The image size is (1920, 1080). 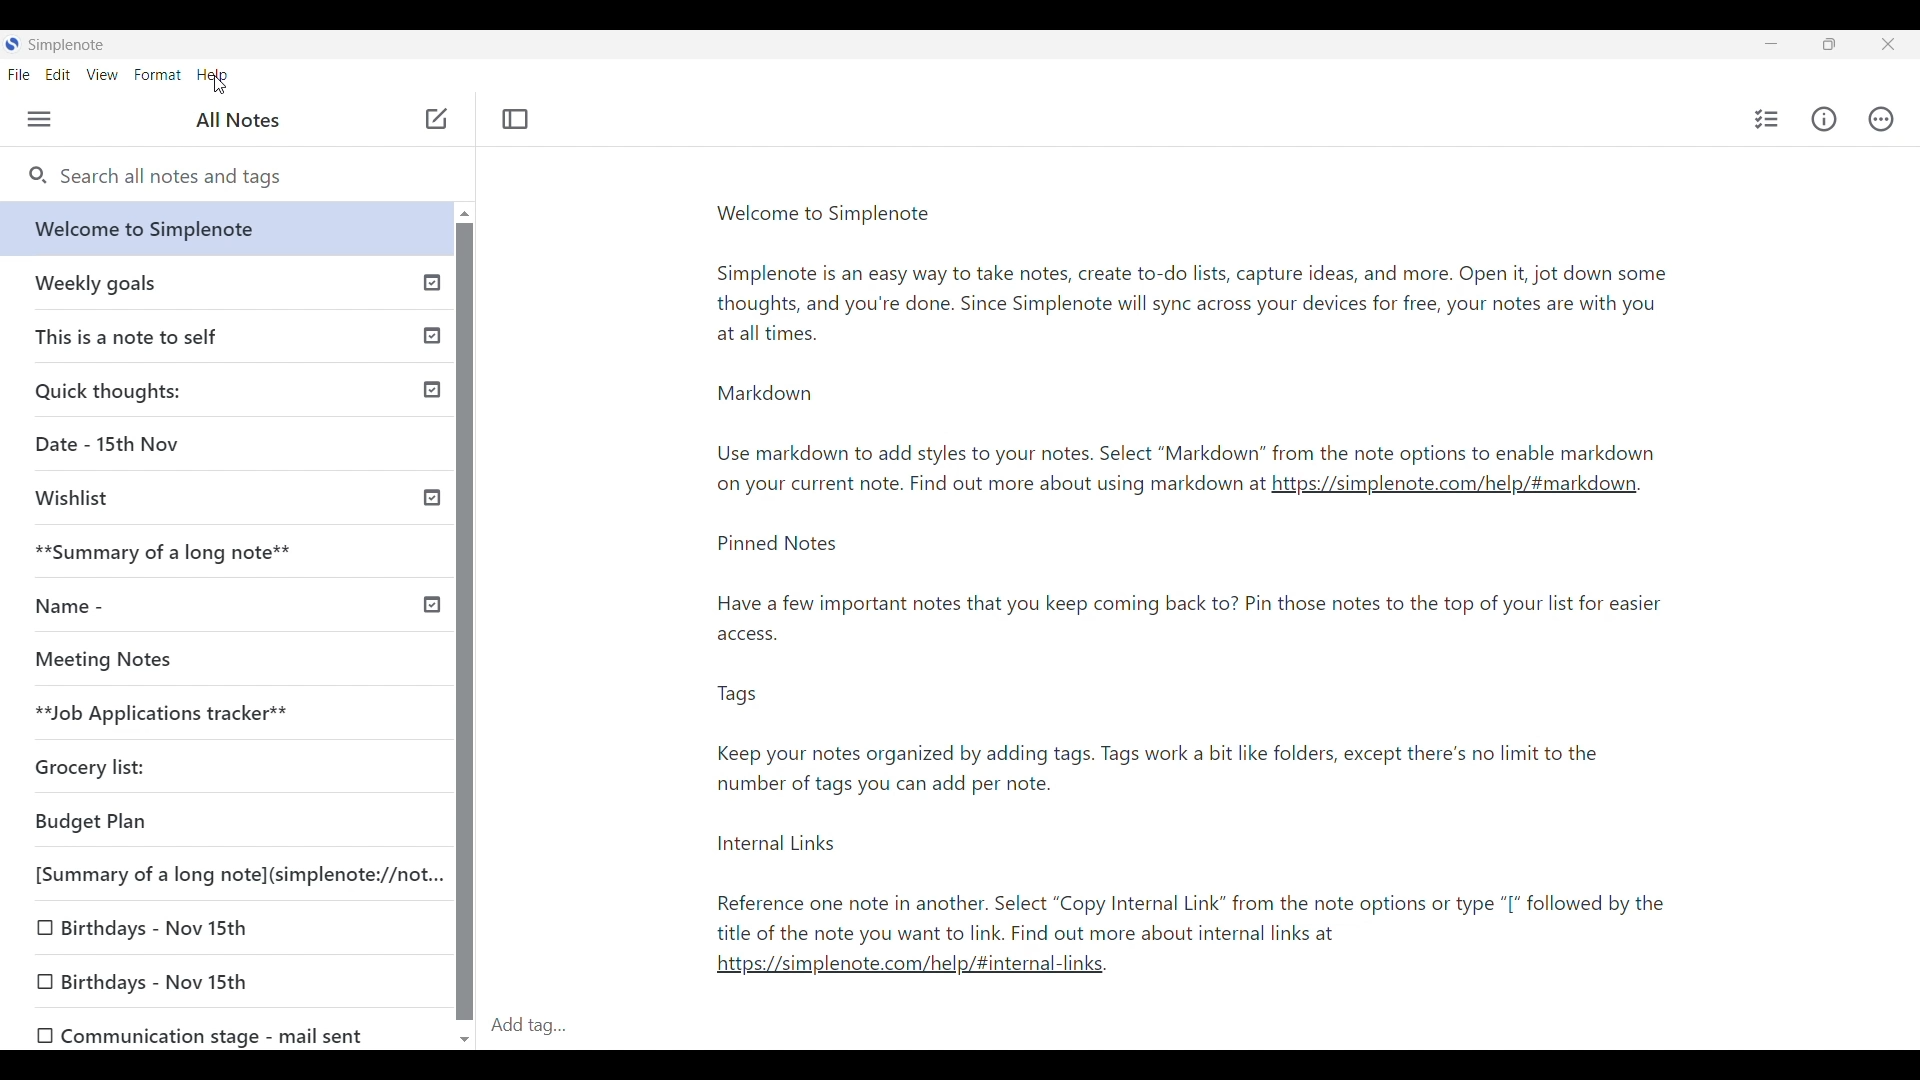 What do you see at coordinates (1456, 485) in the screenshot?
I see `link1` at bounding box center [1456, 485].